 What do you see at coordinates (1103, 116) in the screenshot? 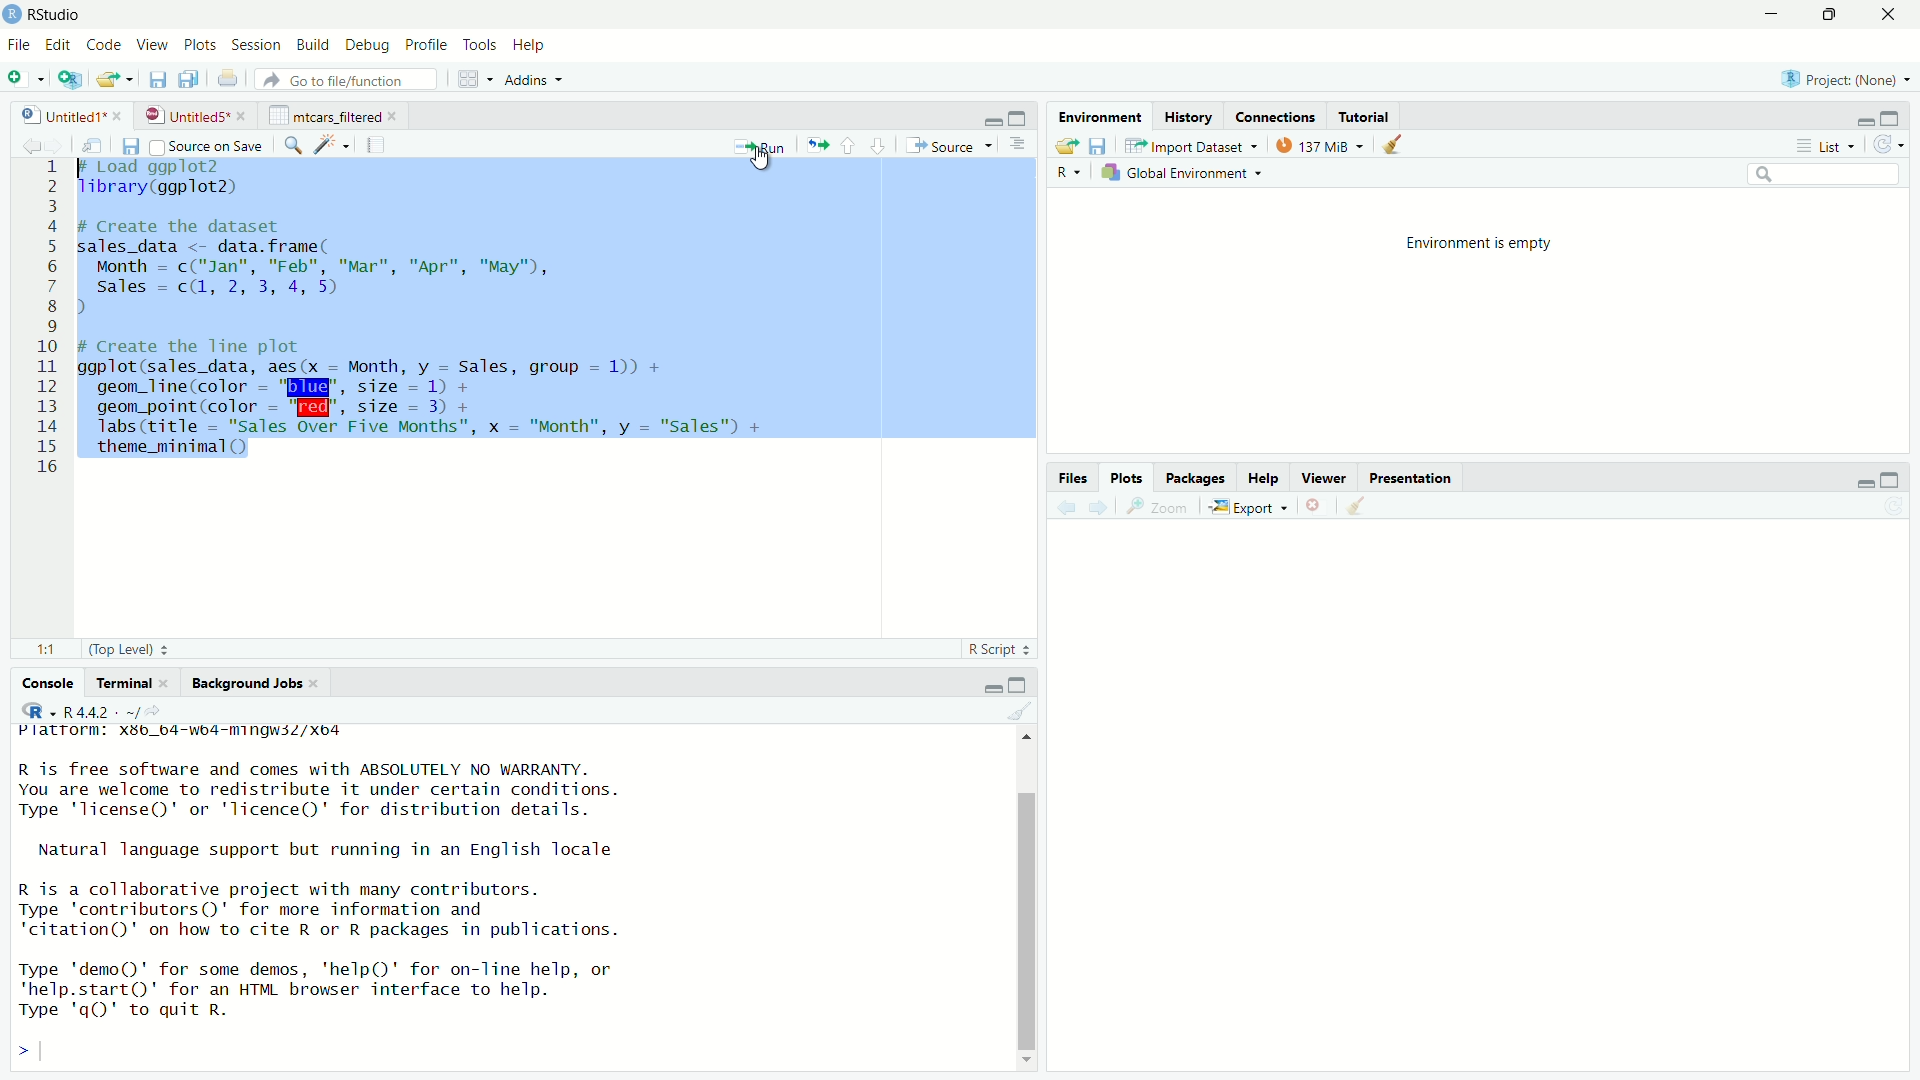
I see `Environment` at bounding box center [1103, 116].